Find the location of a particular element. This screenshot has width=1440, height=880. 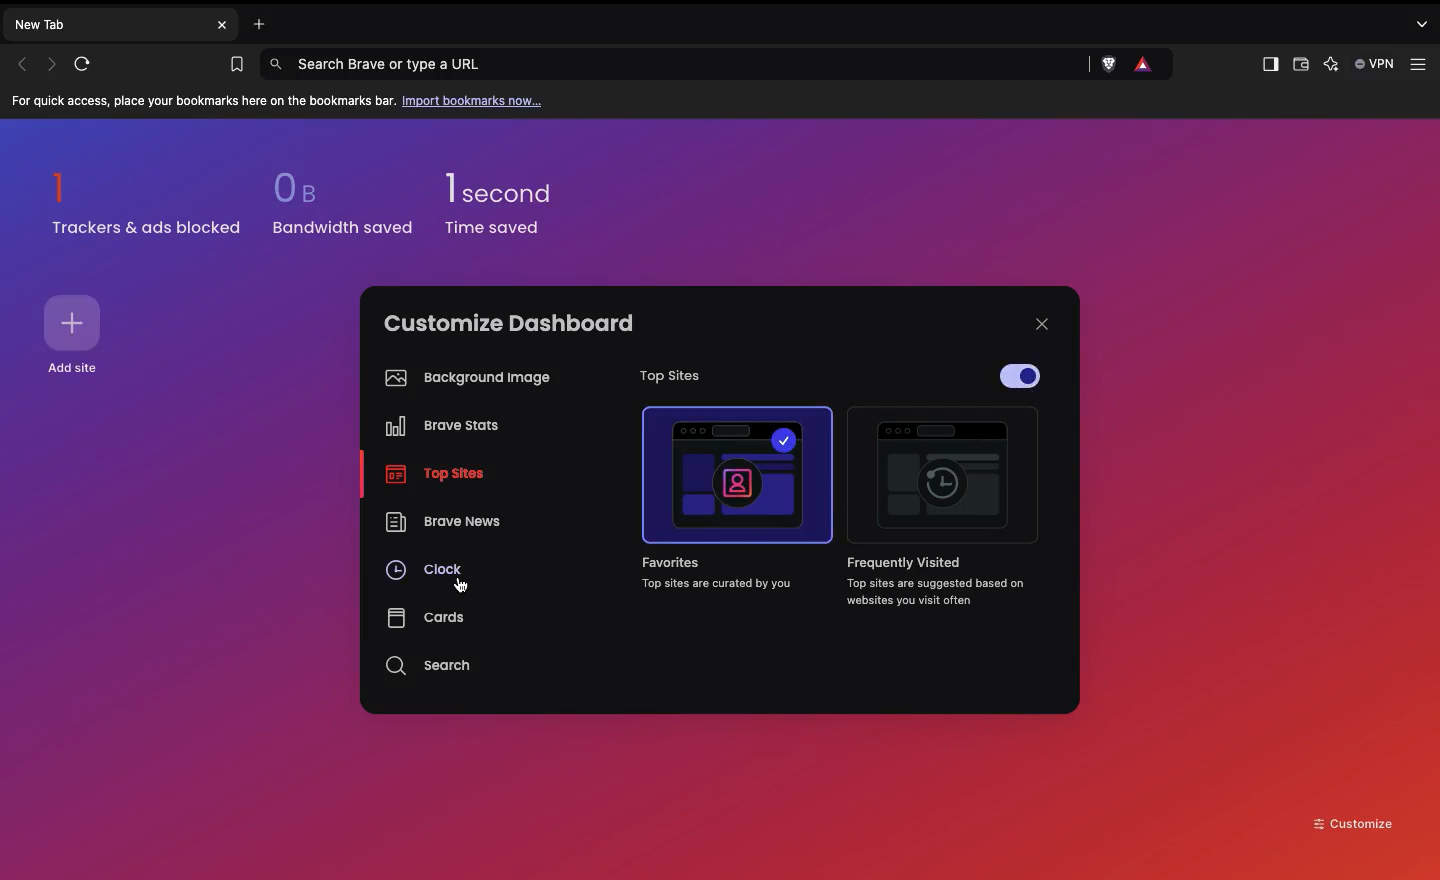

On is located at coordinates (1024, 378).